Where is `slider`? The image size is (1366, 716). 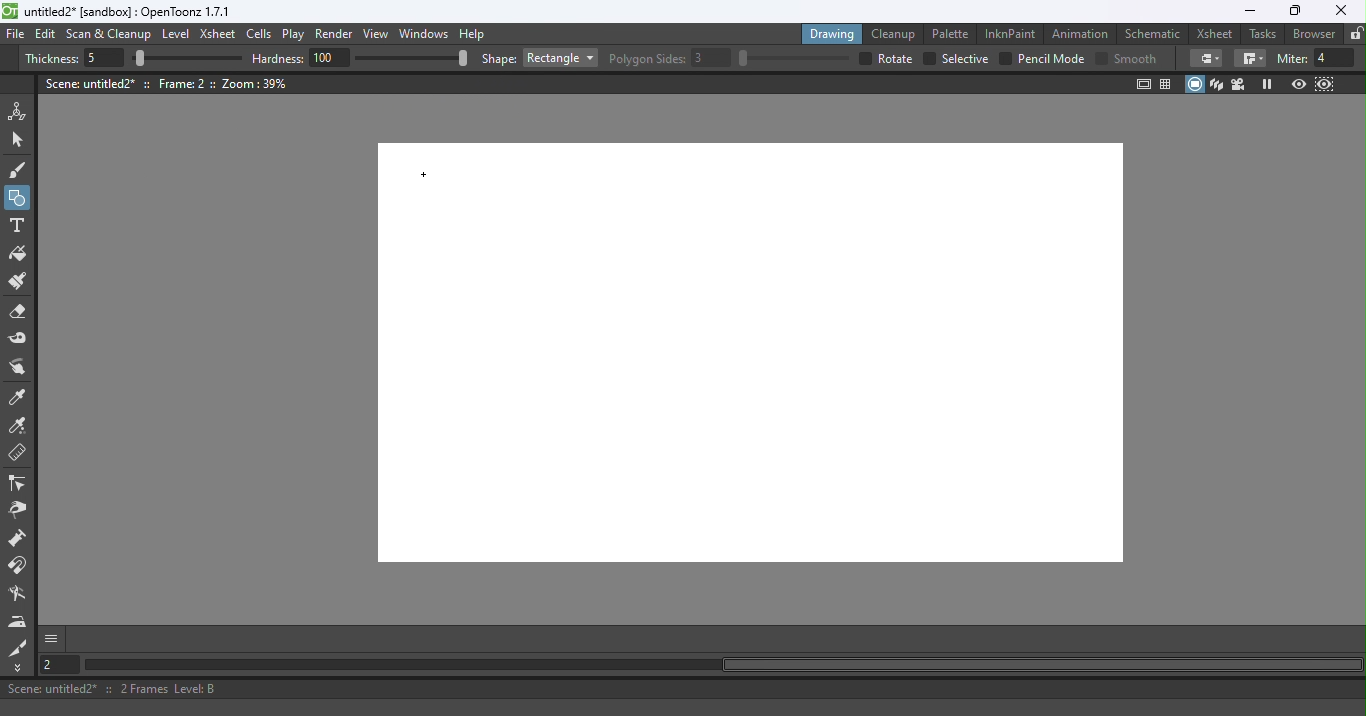
slider is located at coordinates (187, 59).